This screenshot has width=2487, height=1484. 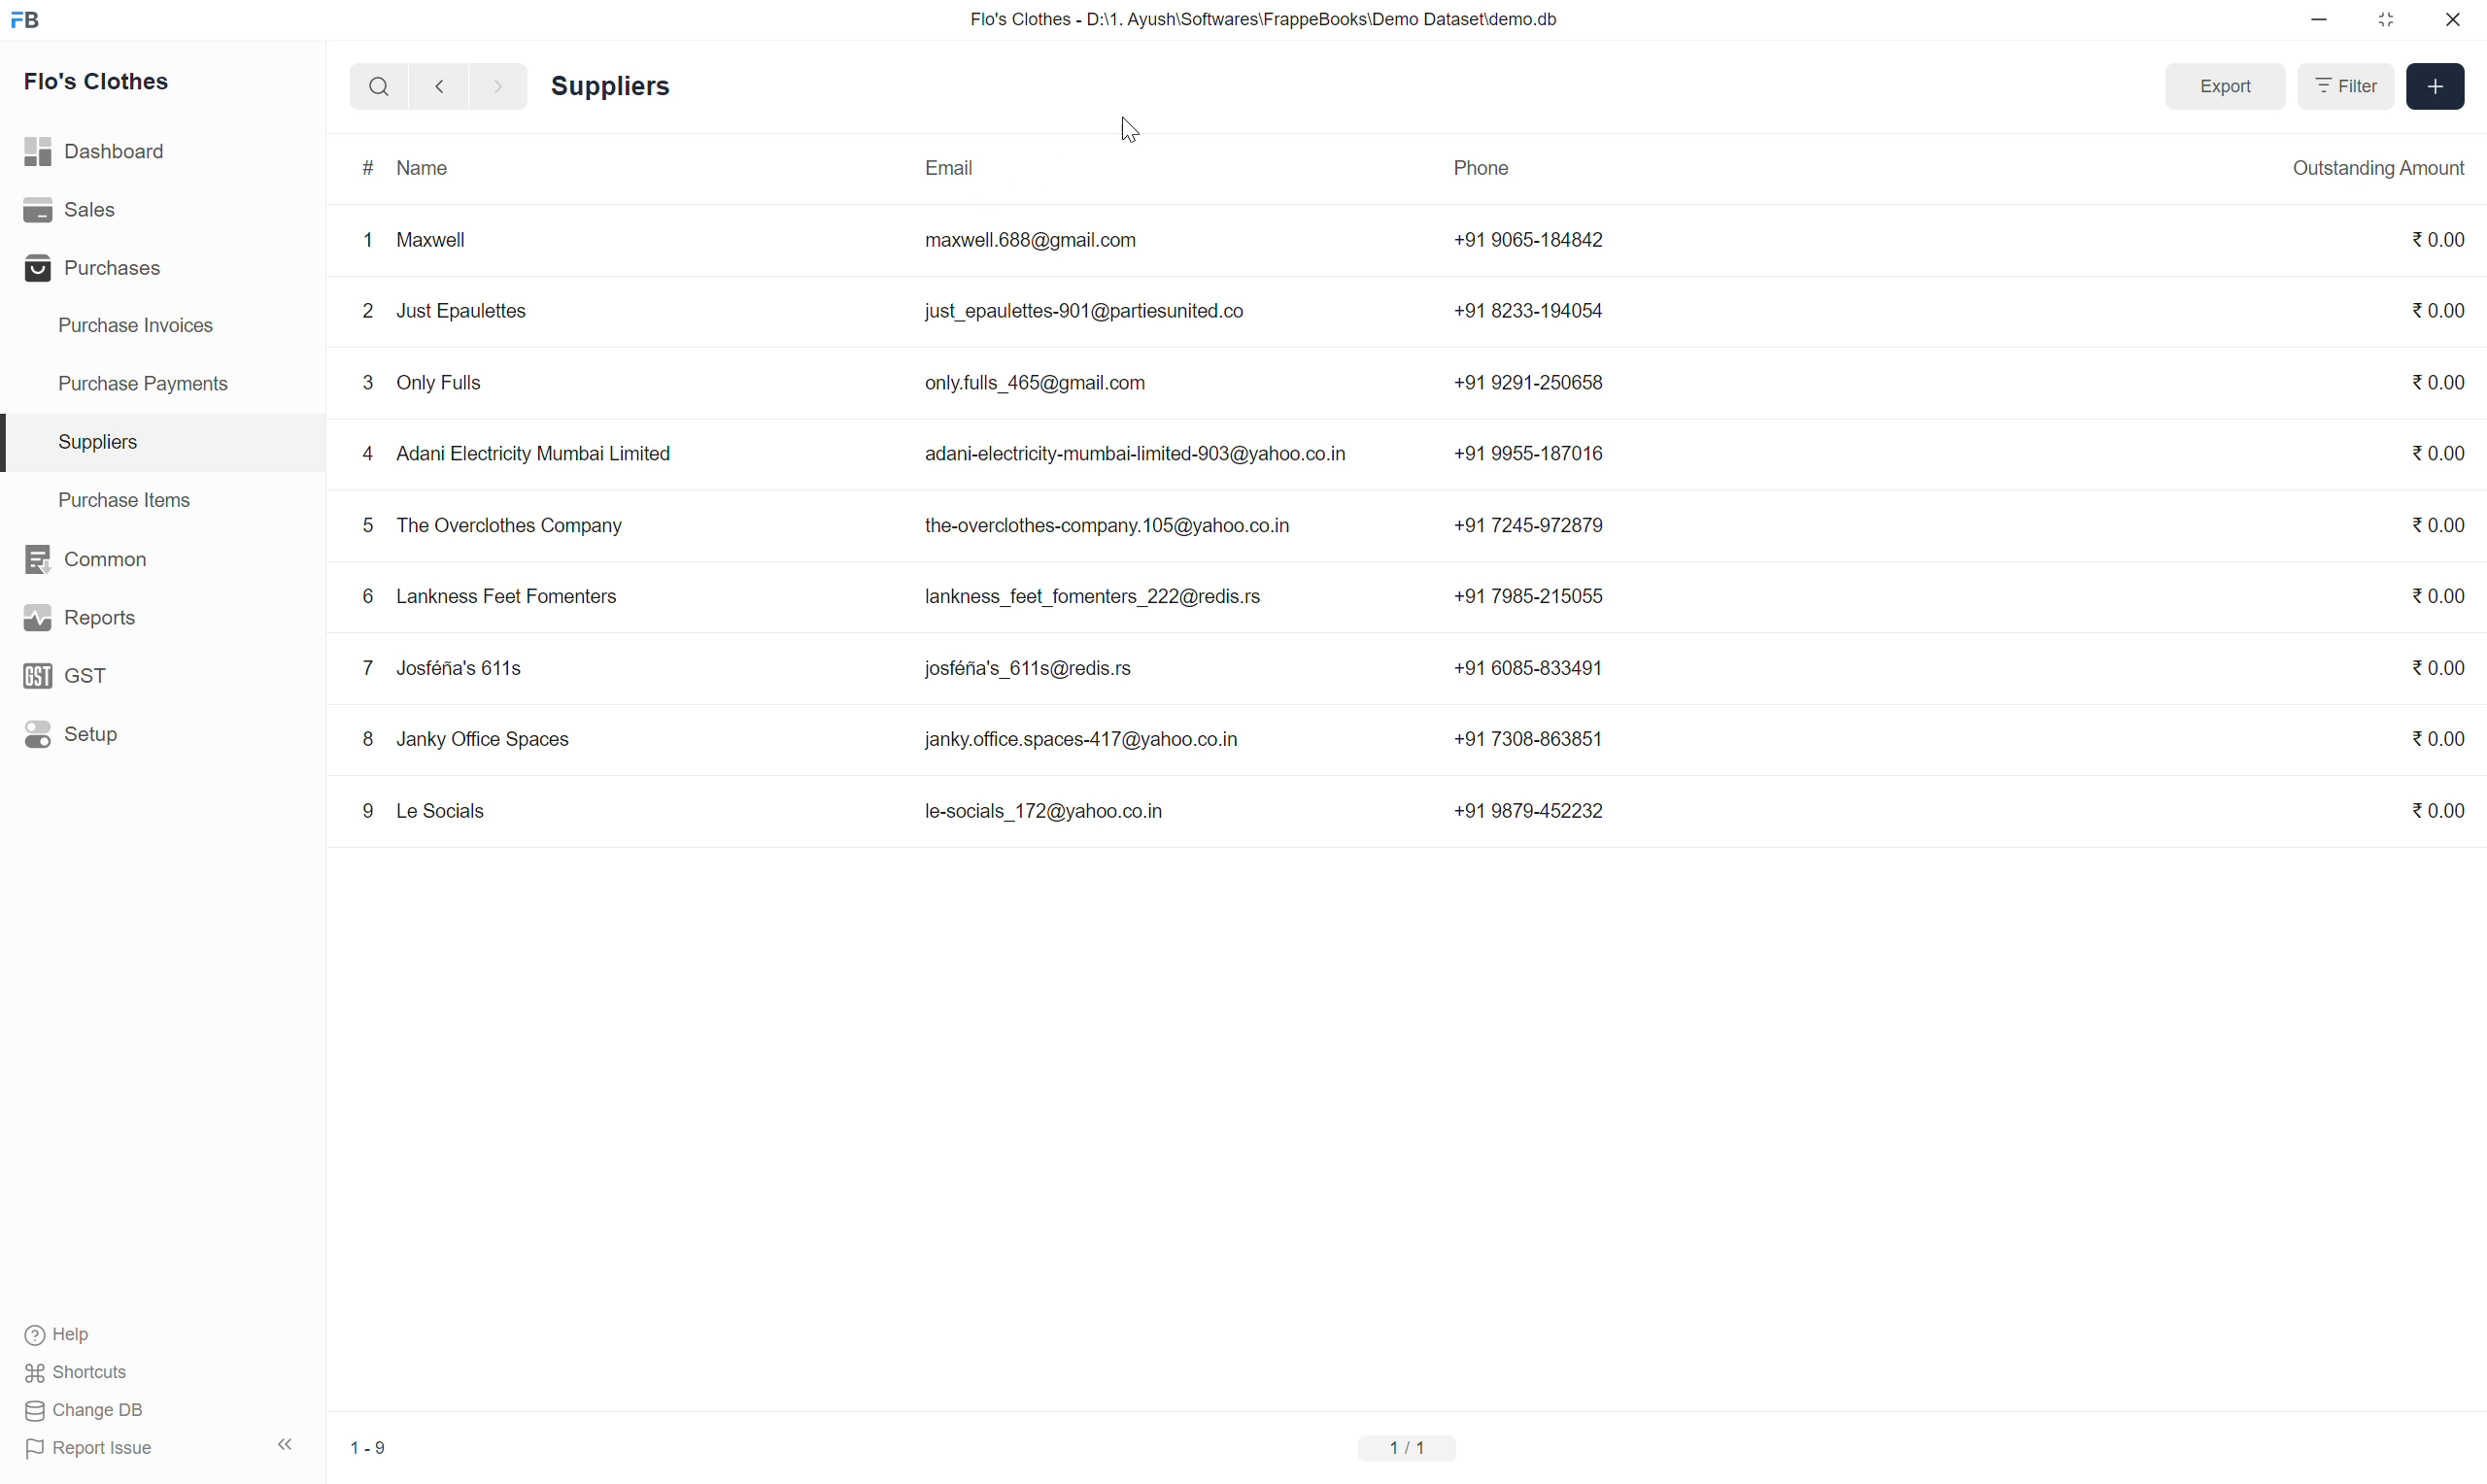 I want to click on only.fulls_465@gmail.com, so click(x=1037, y=384).